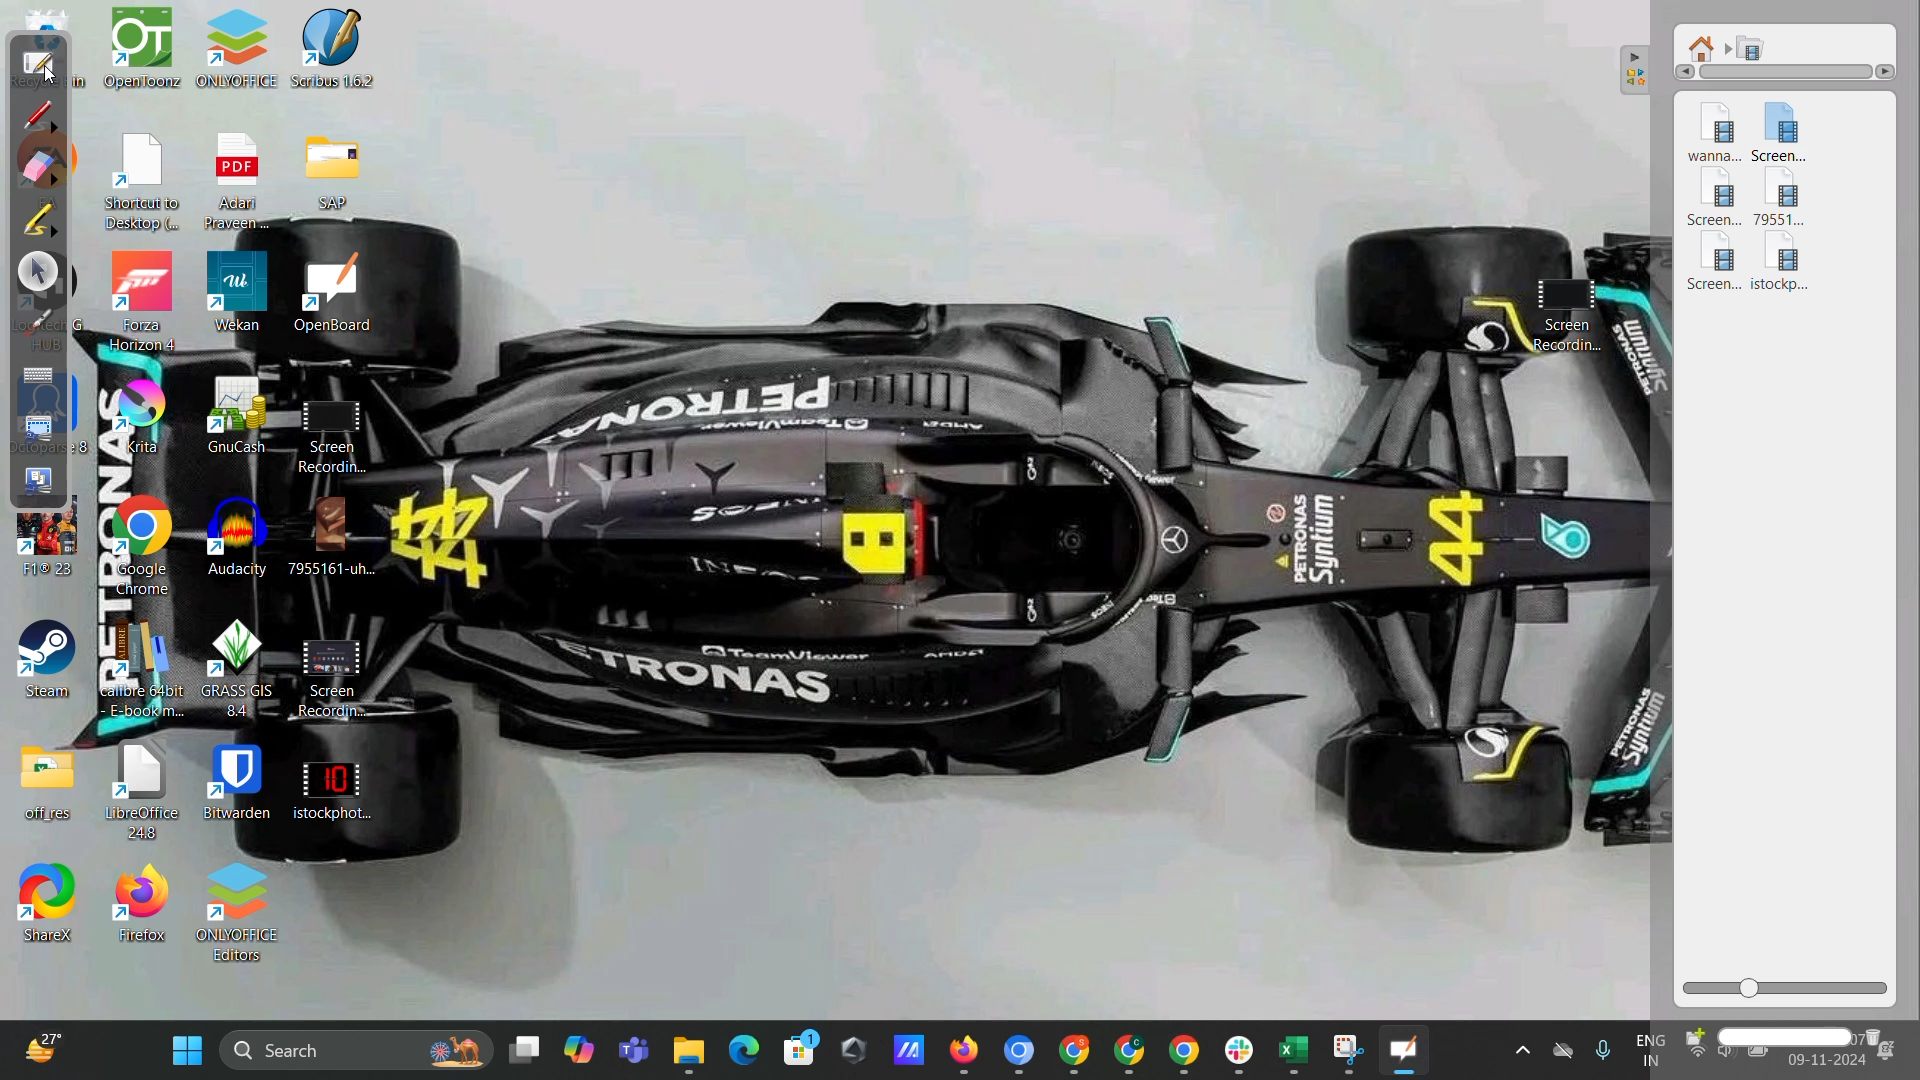  Describe the element at coordinates (35, 425) in the screenshot. I see `capture part of screen` at that location.